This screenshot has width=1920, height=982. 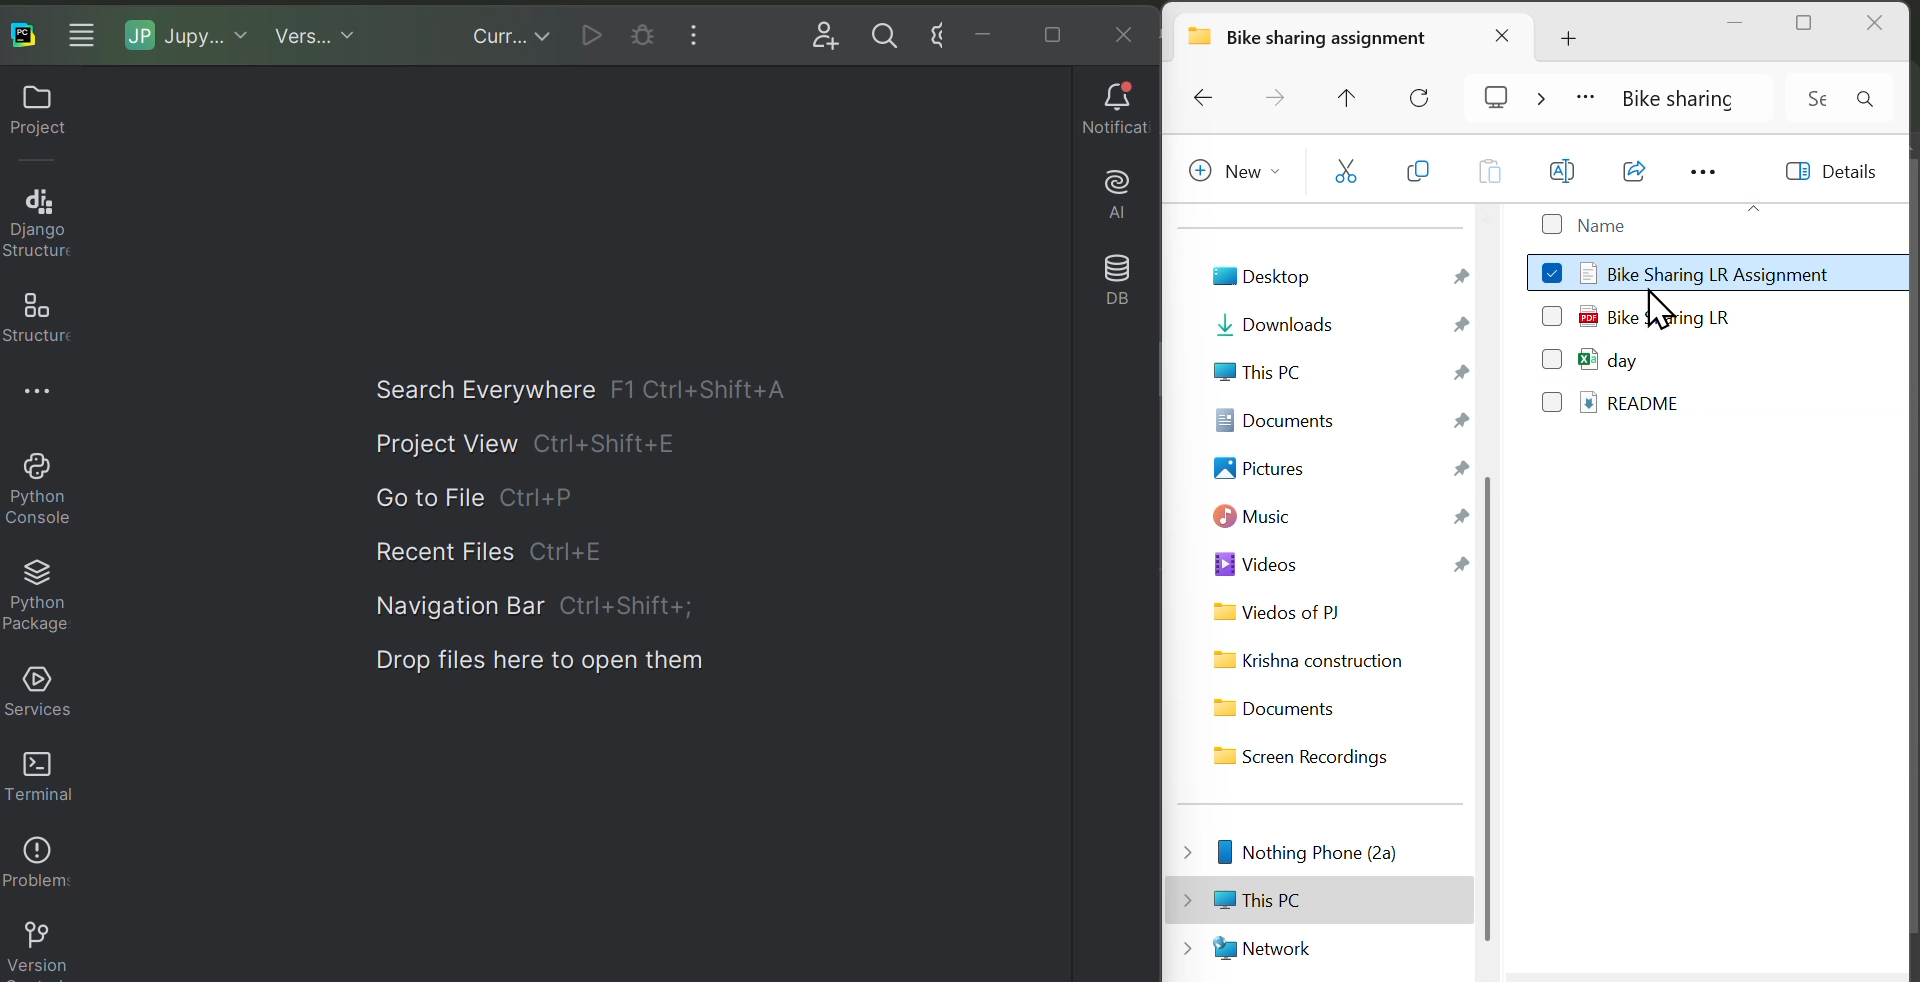 What do you see at coordinates (1551, 268) in the screenshot?
I see `checkbox` at bounding box center [1551, 268].